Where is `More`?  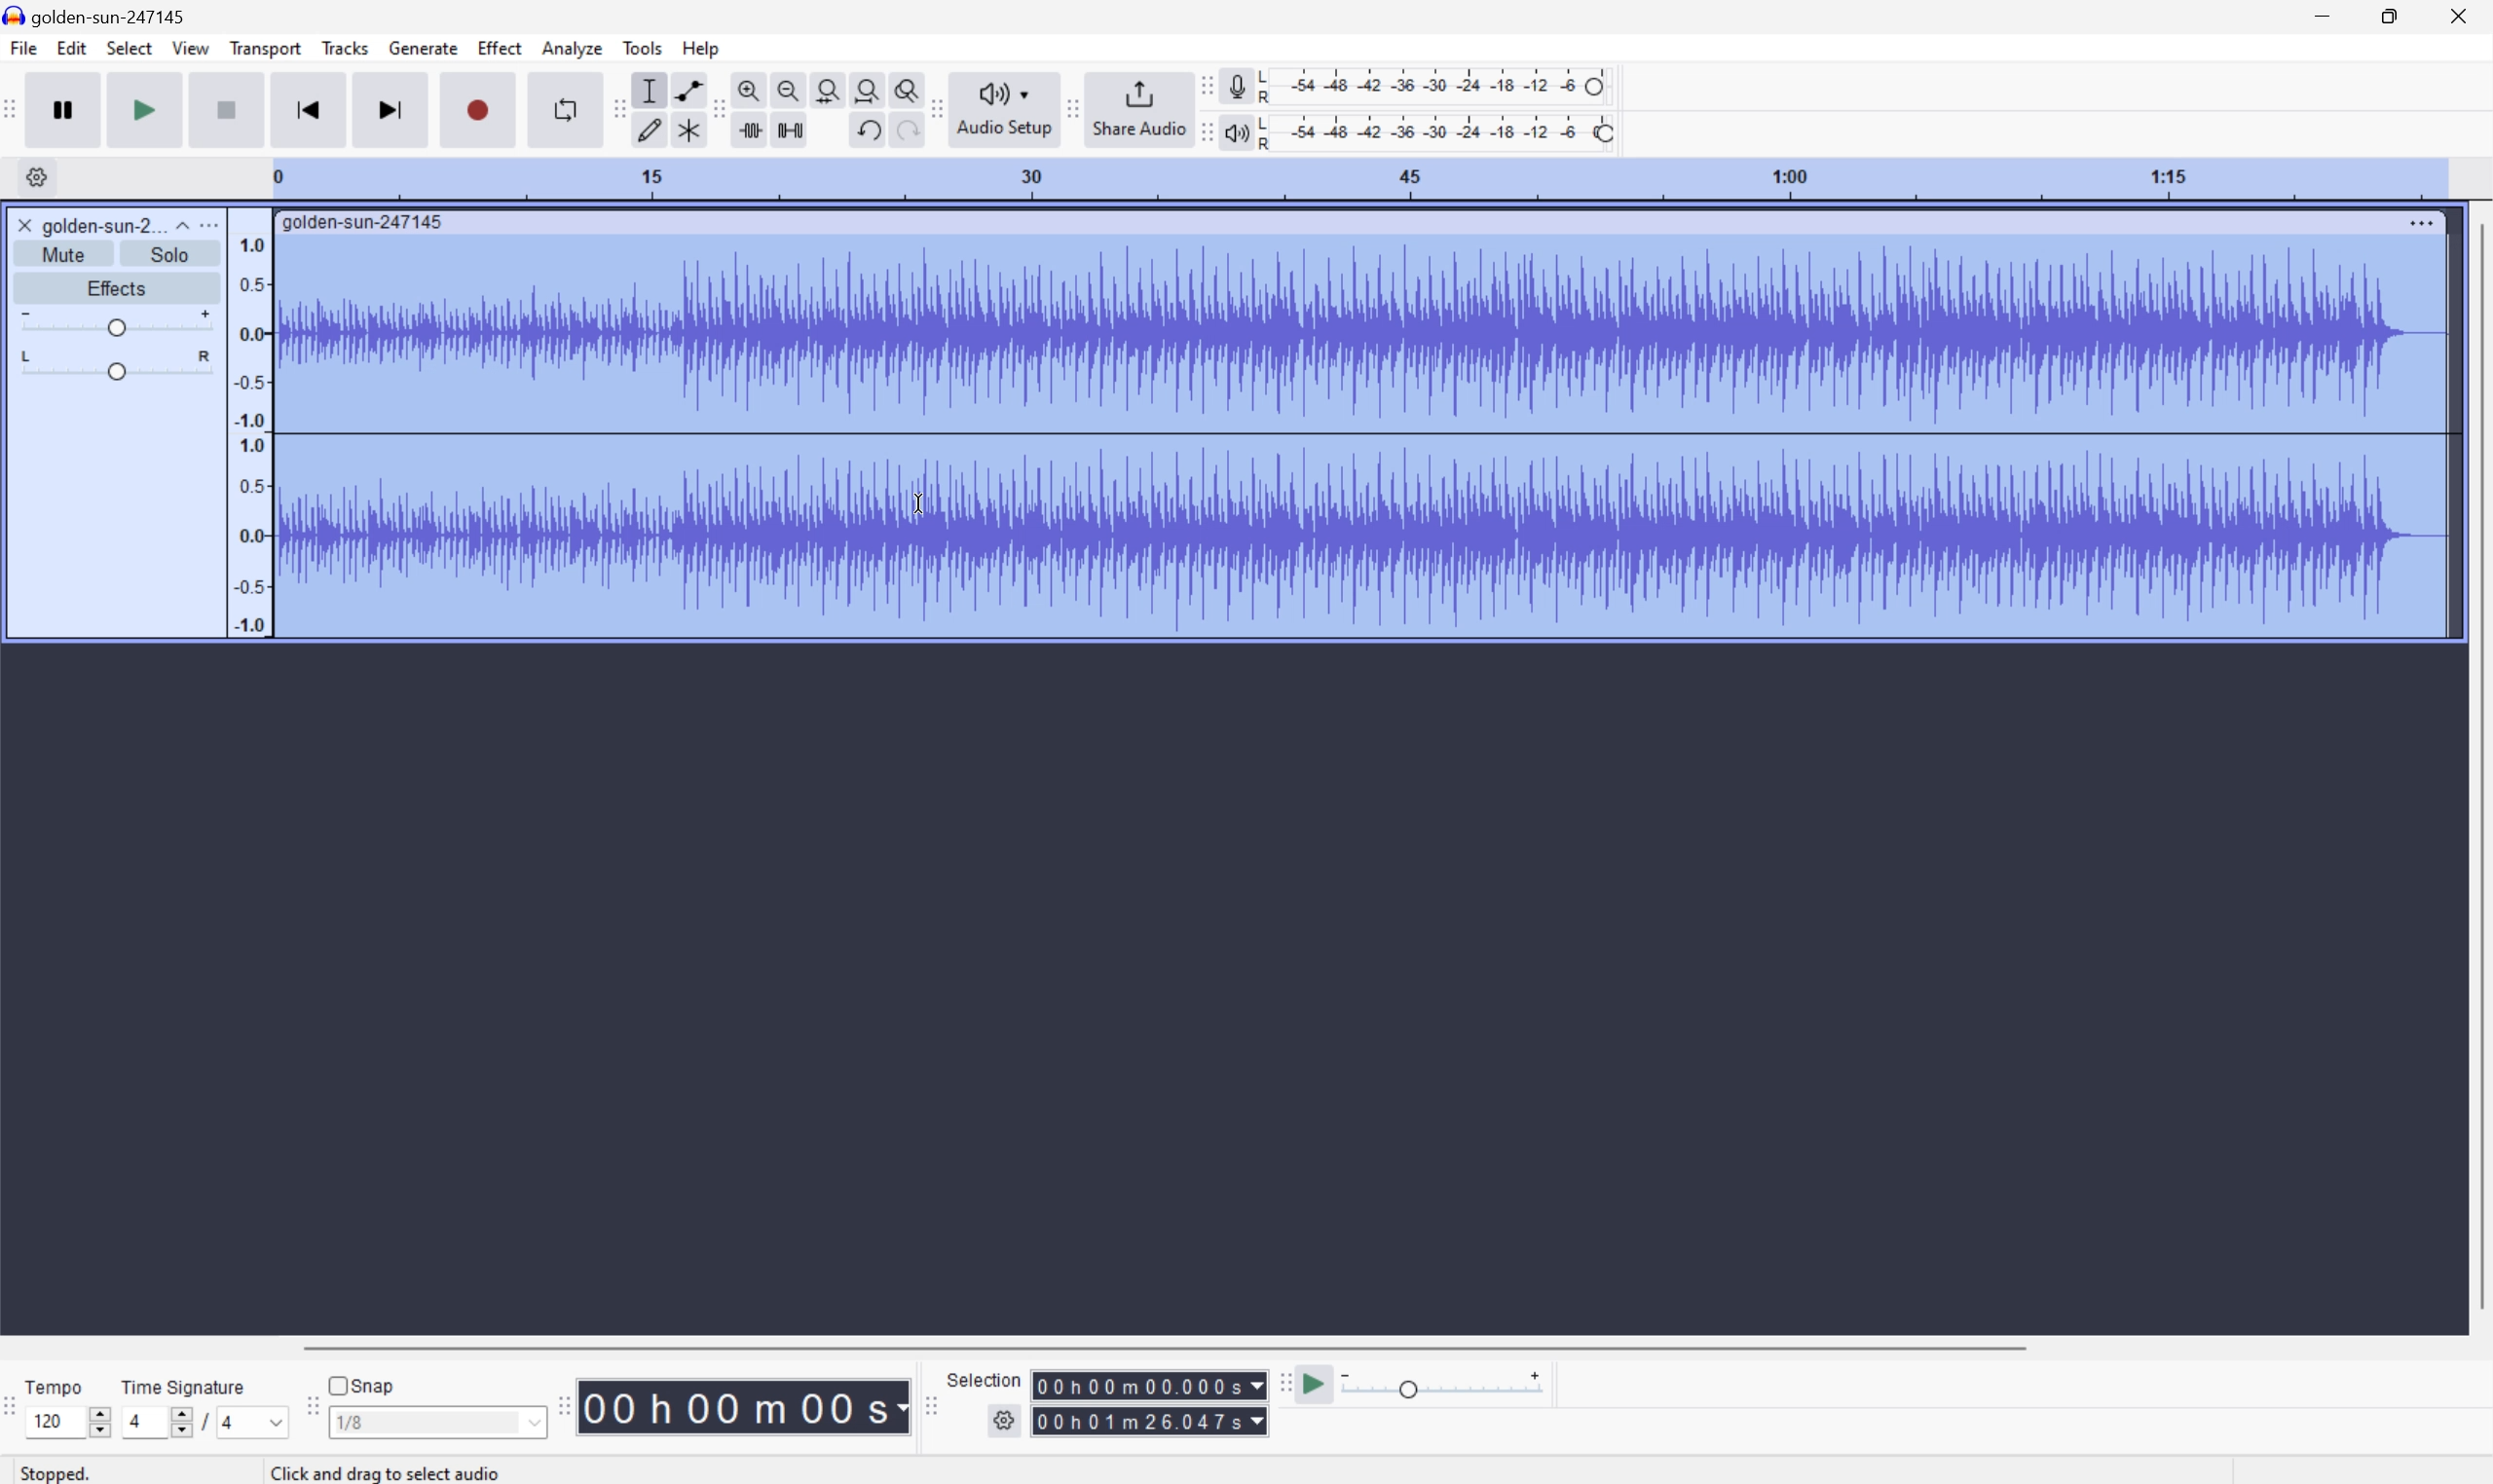
More is located at coordinates (207, 224).